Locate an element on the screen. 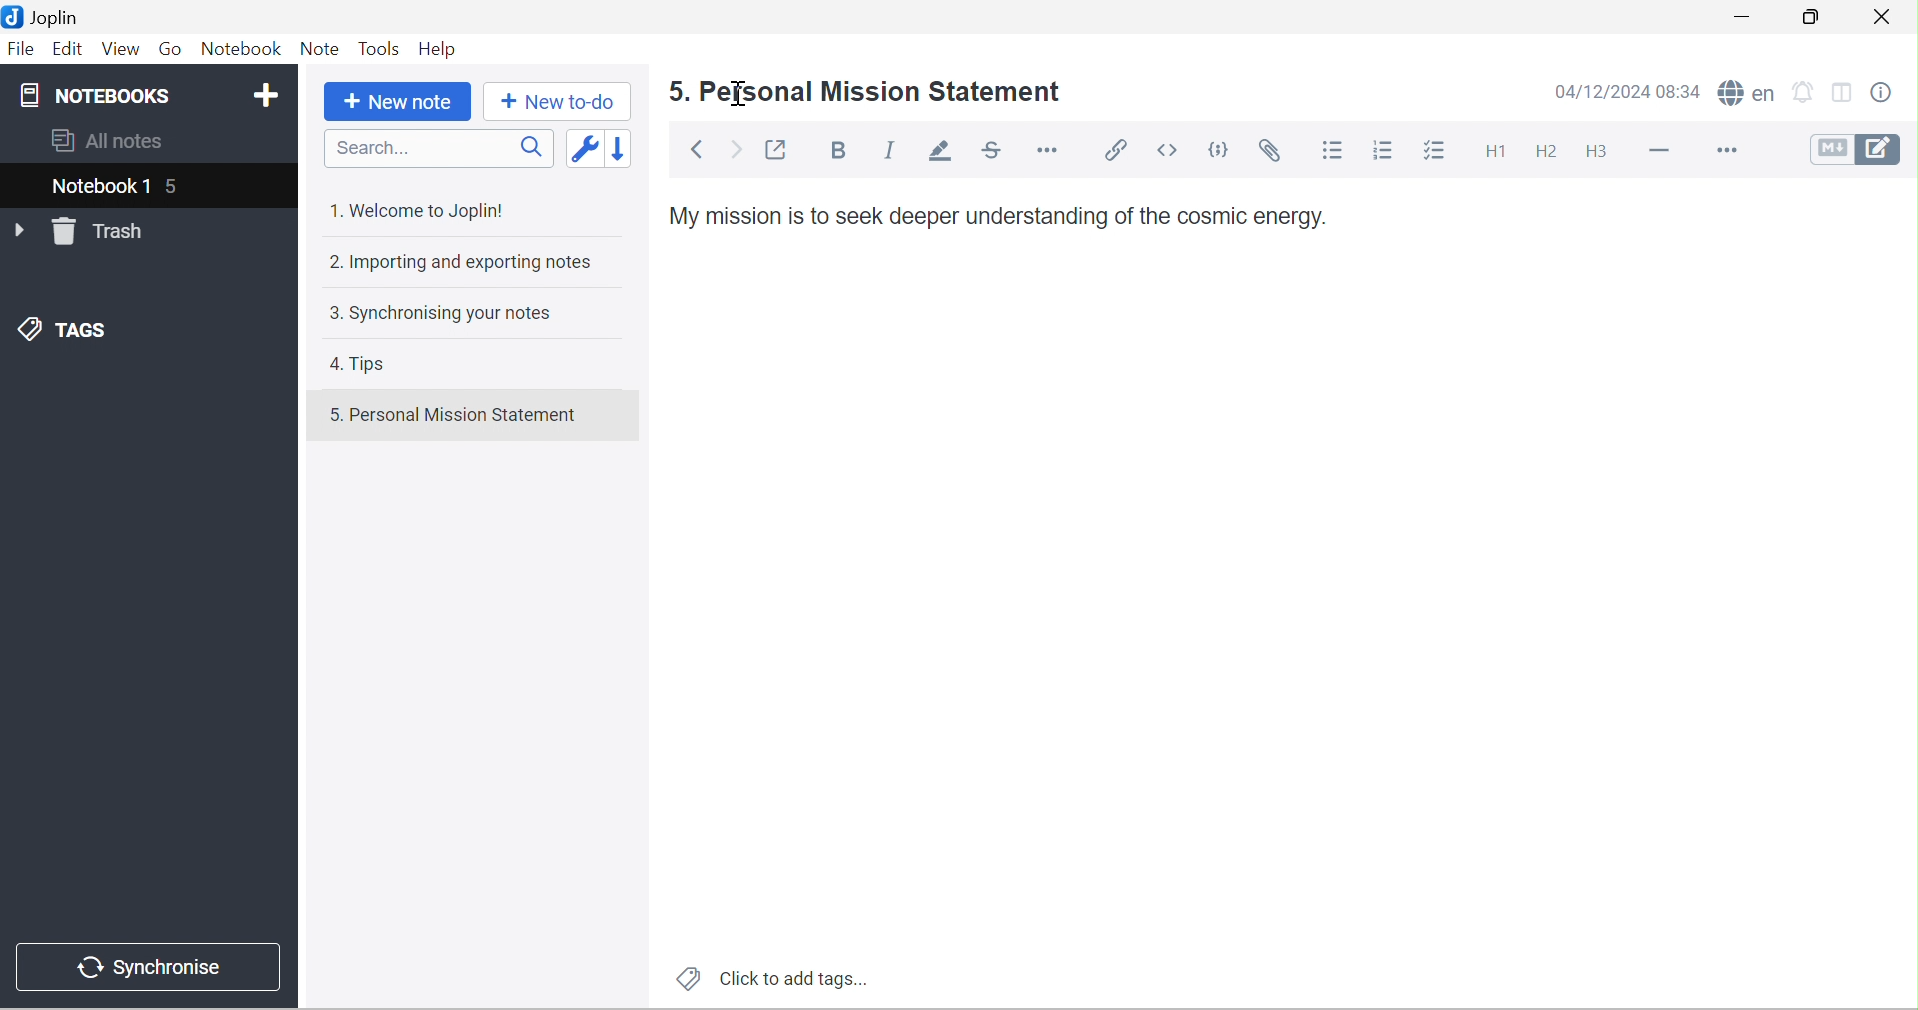 The width and height of the screenshot is (1918, 1010). My mission is to seek deeper understanding of the cosmic energy. is located at coordinates (999, 216).